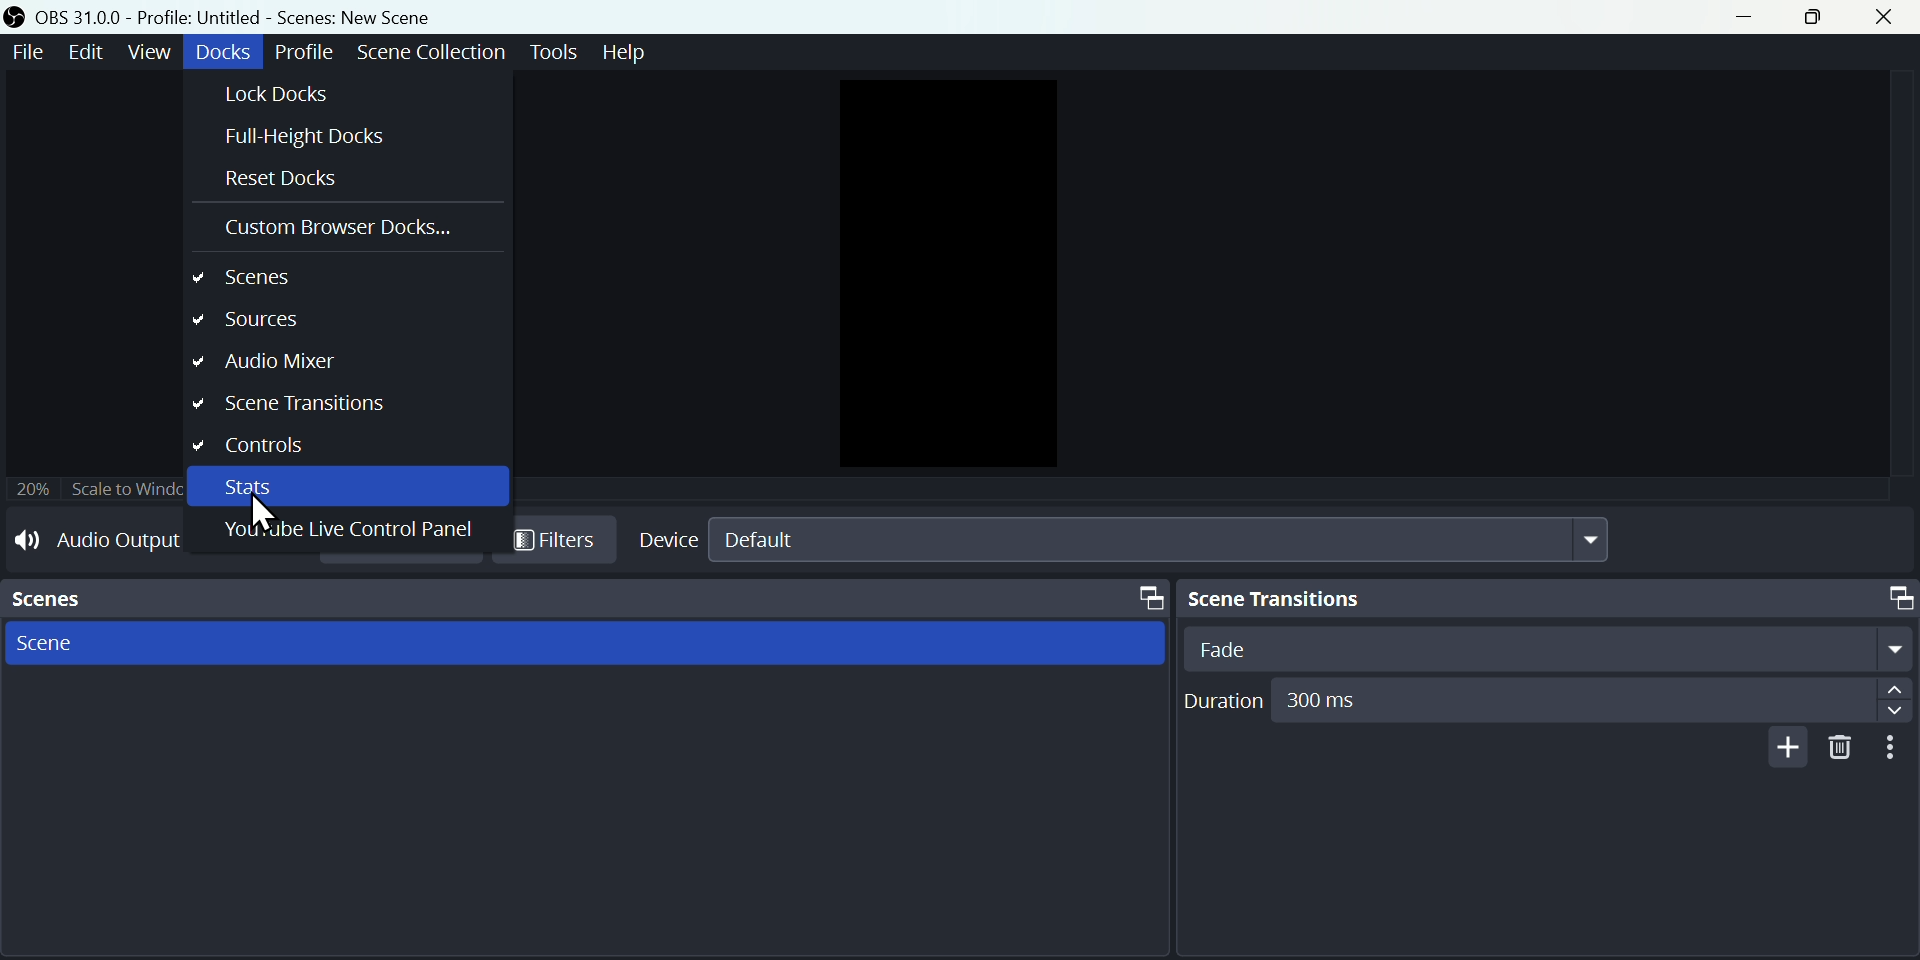 The image size is (1920, 960). I want to click on Duration 300ms, so click(1548, 698).